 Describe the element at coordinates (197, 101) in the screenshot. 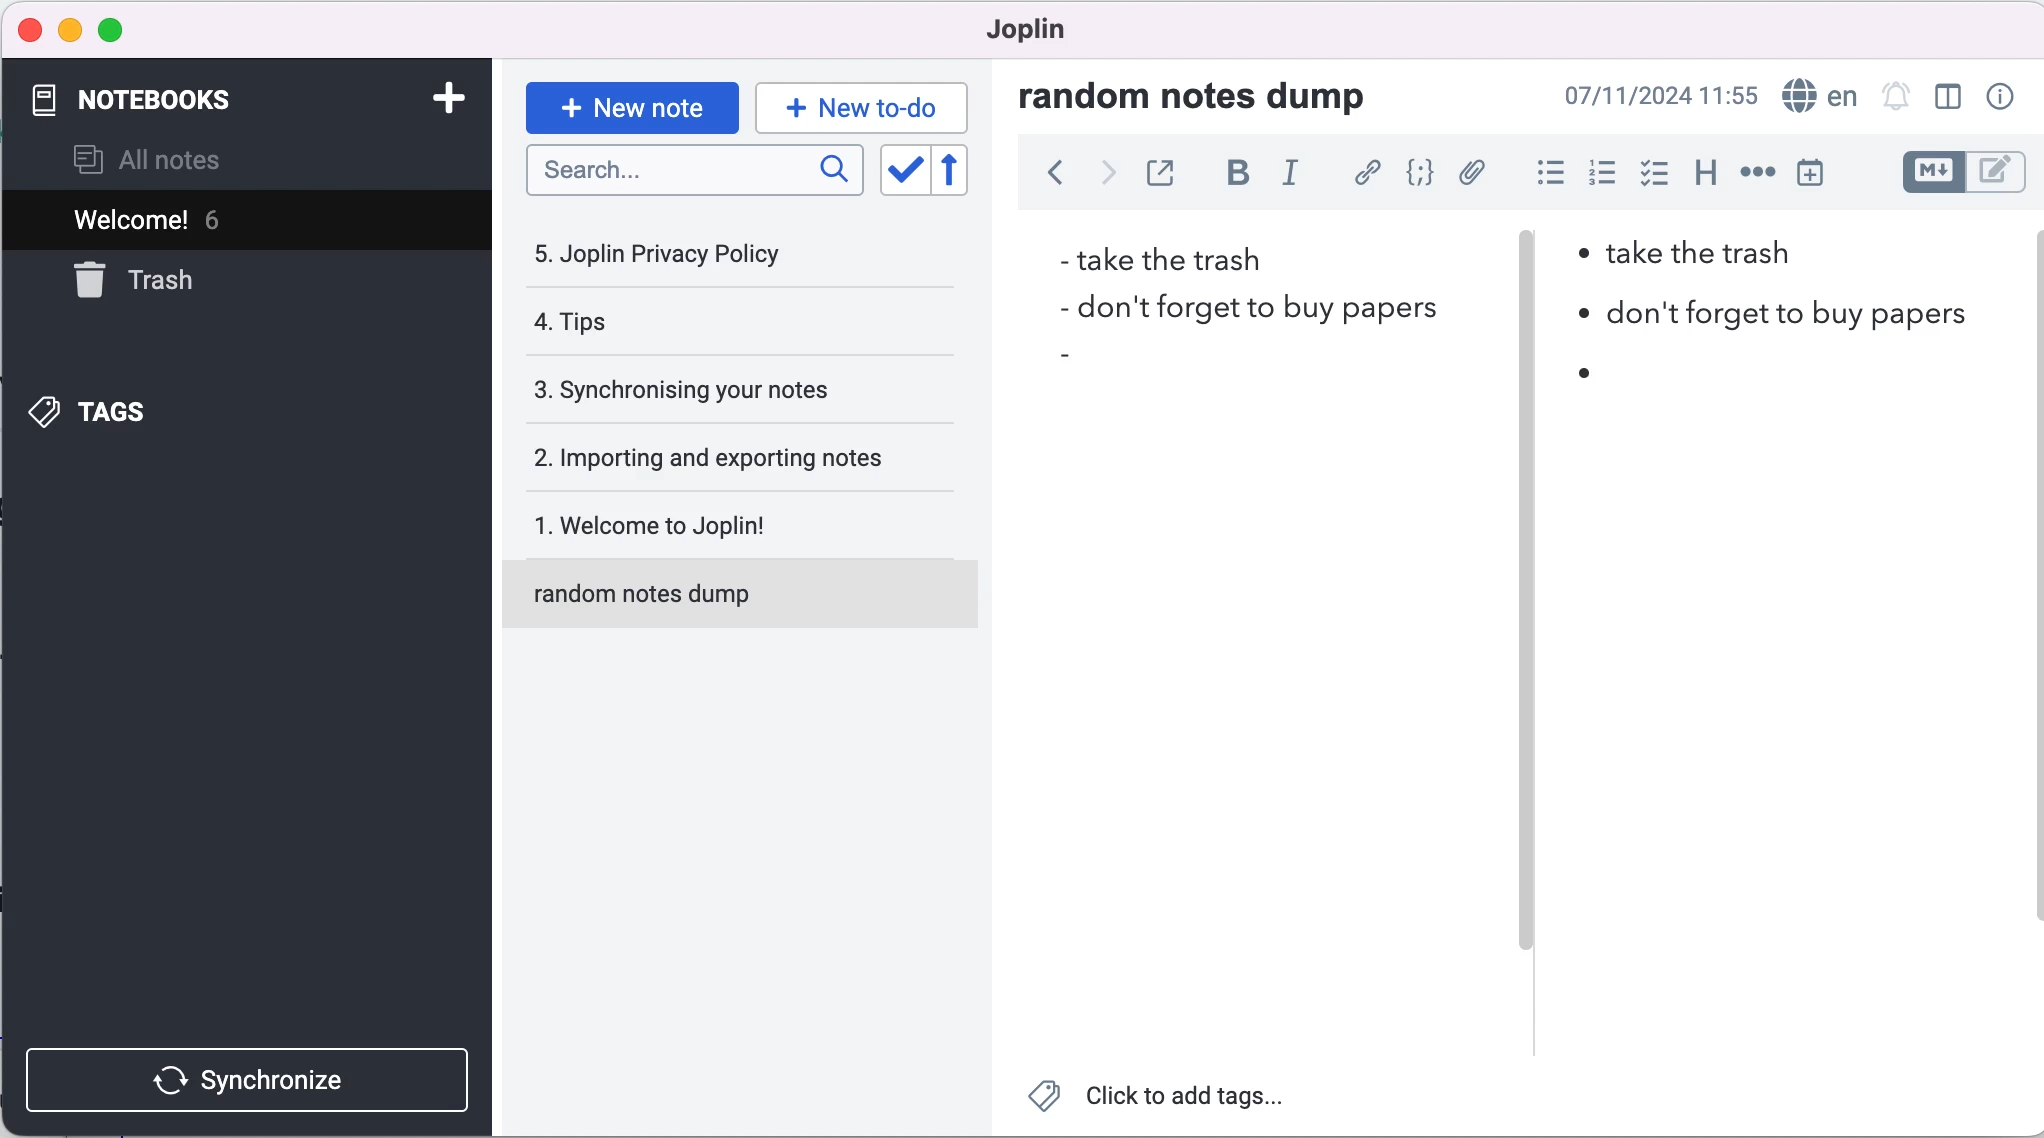

I see `notebooks` at that location.